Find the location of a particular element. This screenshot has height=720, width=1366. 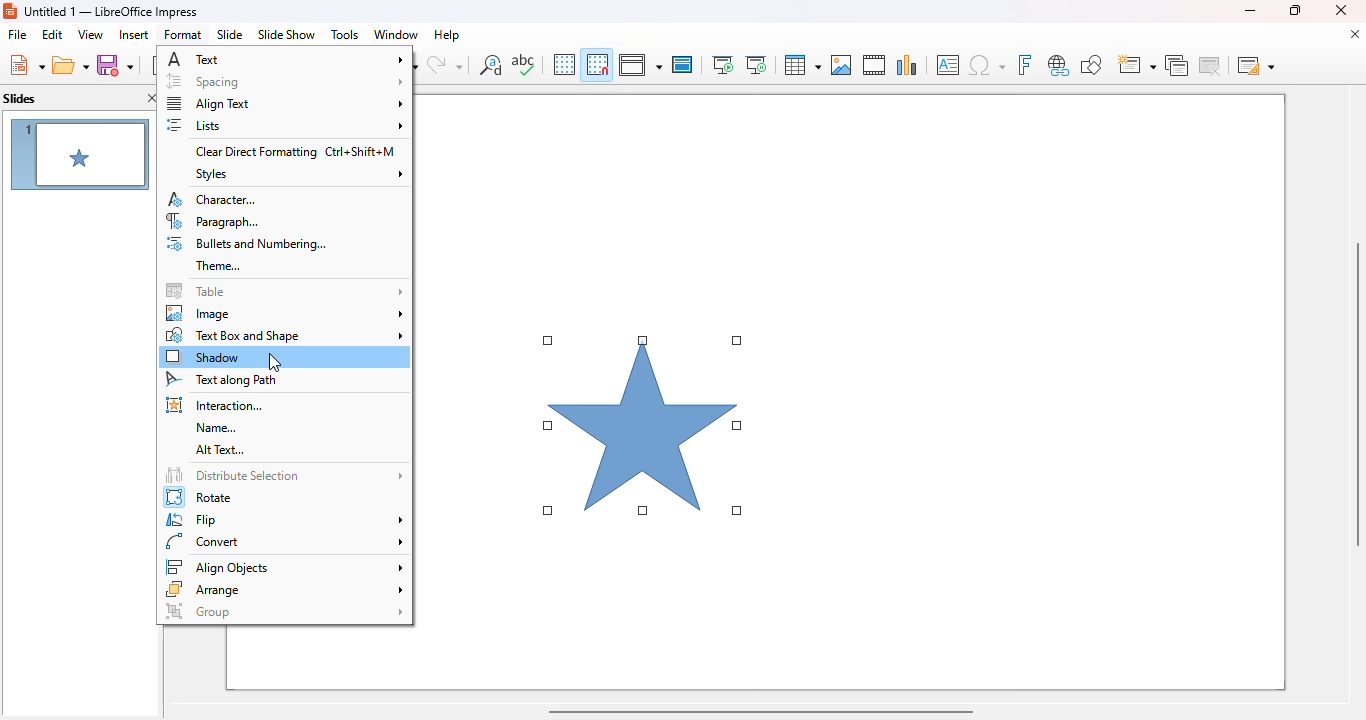

maximize is located at coordinates (1293, 10).